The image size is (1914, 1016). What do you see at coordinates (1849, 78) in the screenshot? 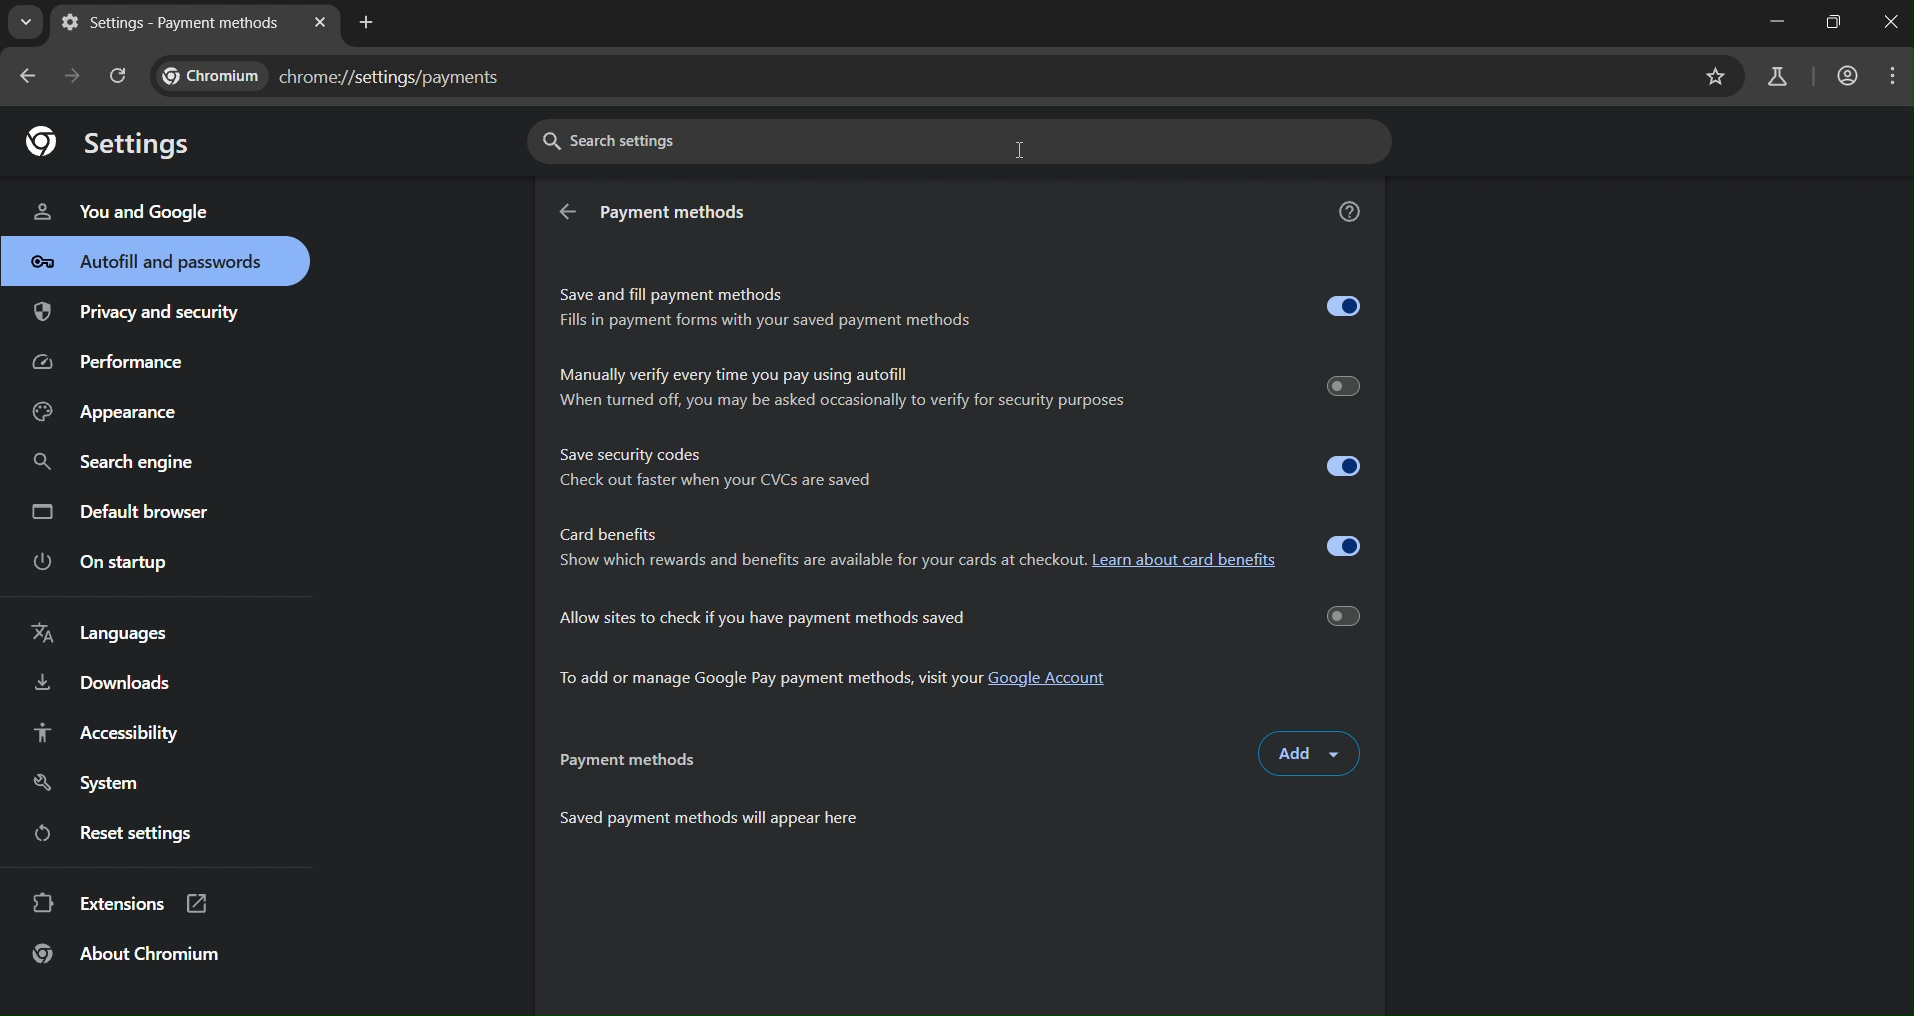
I see `account` at bounding box center [1849, 78].